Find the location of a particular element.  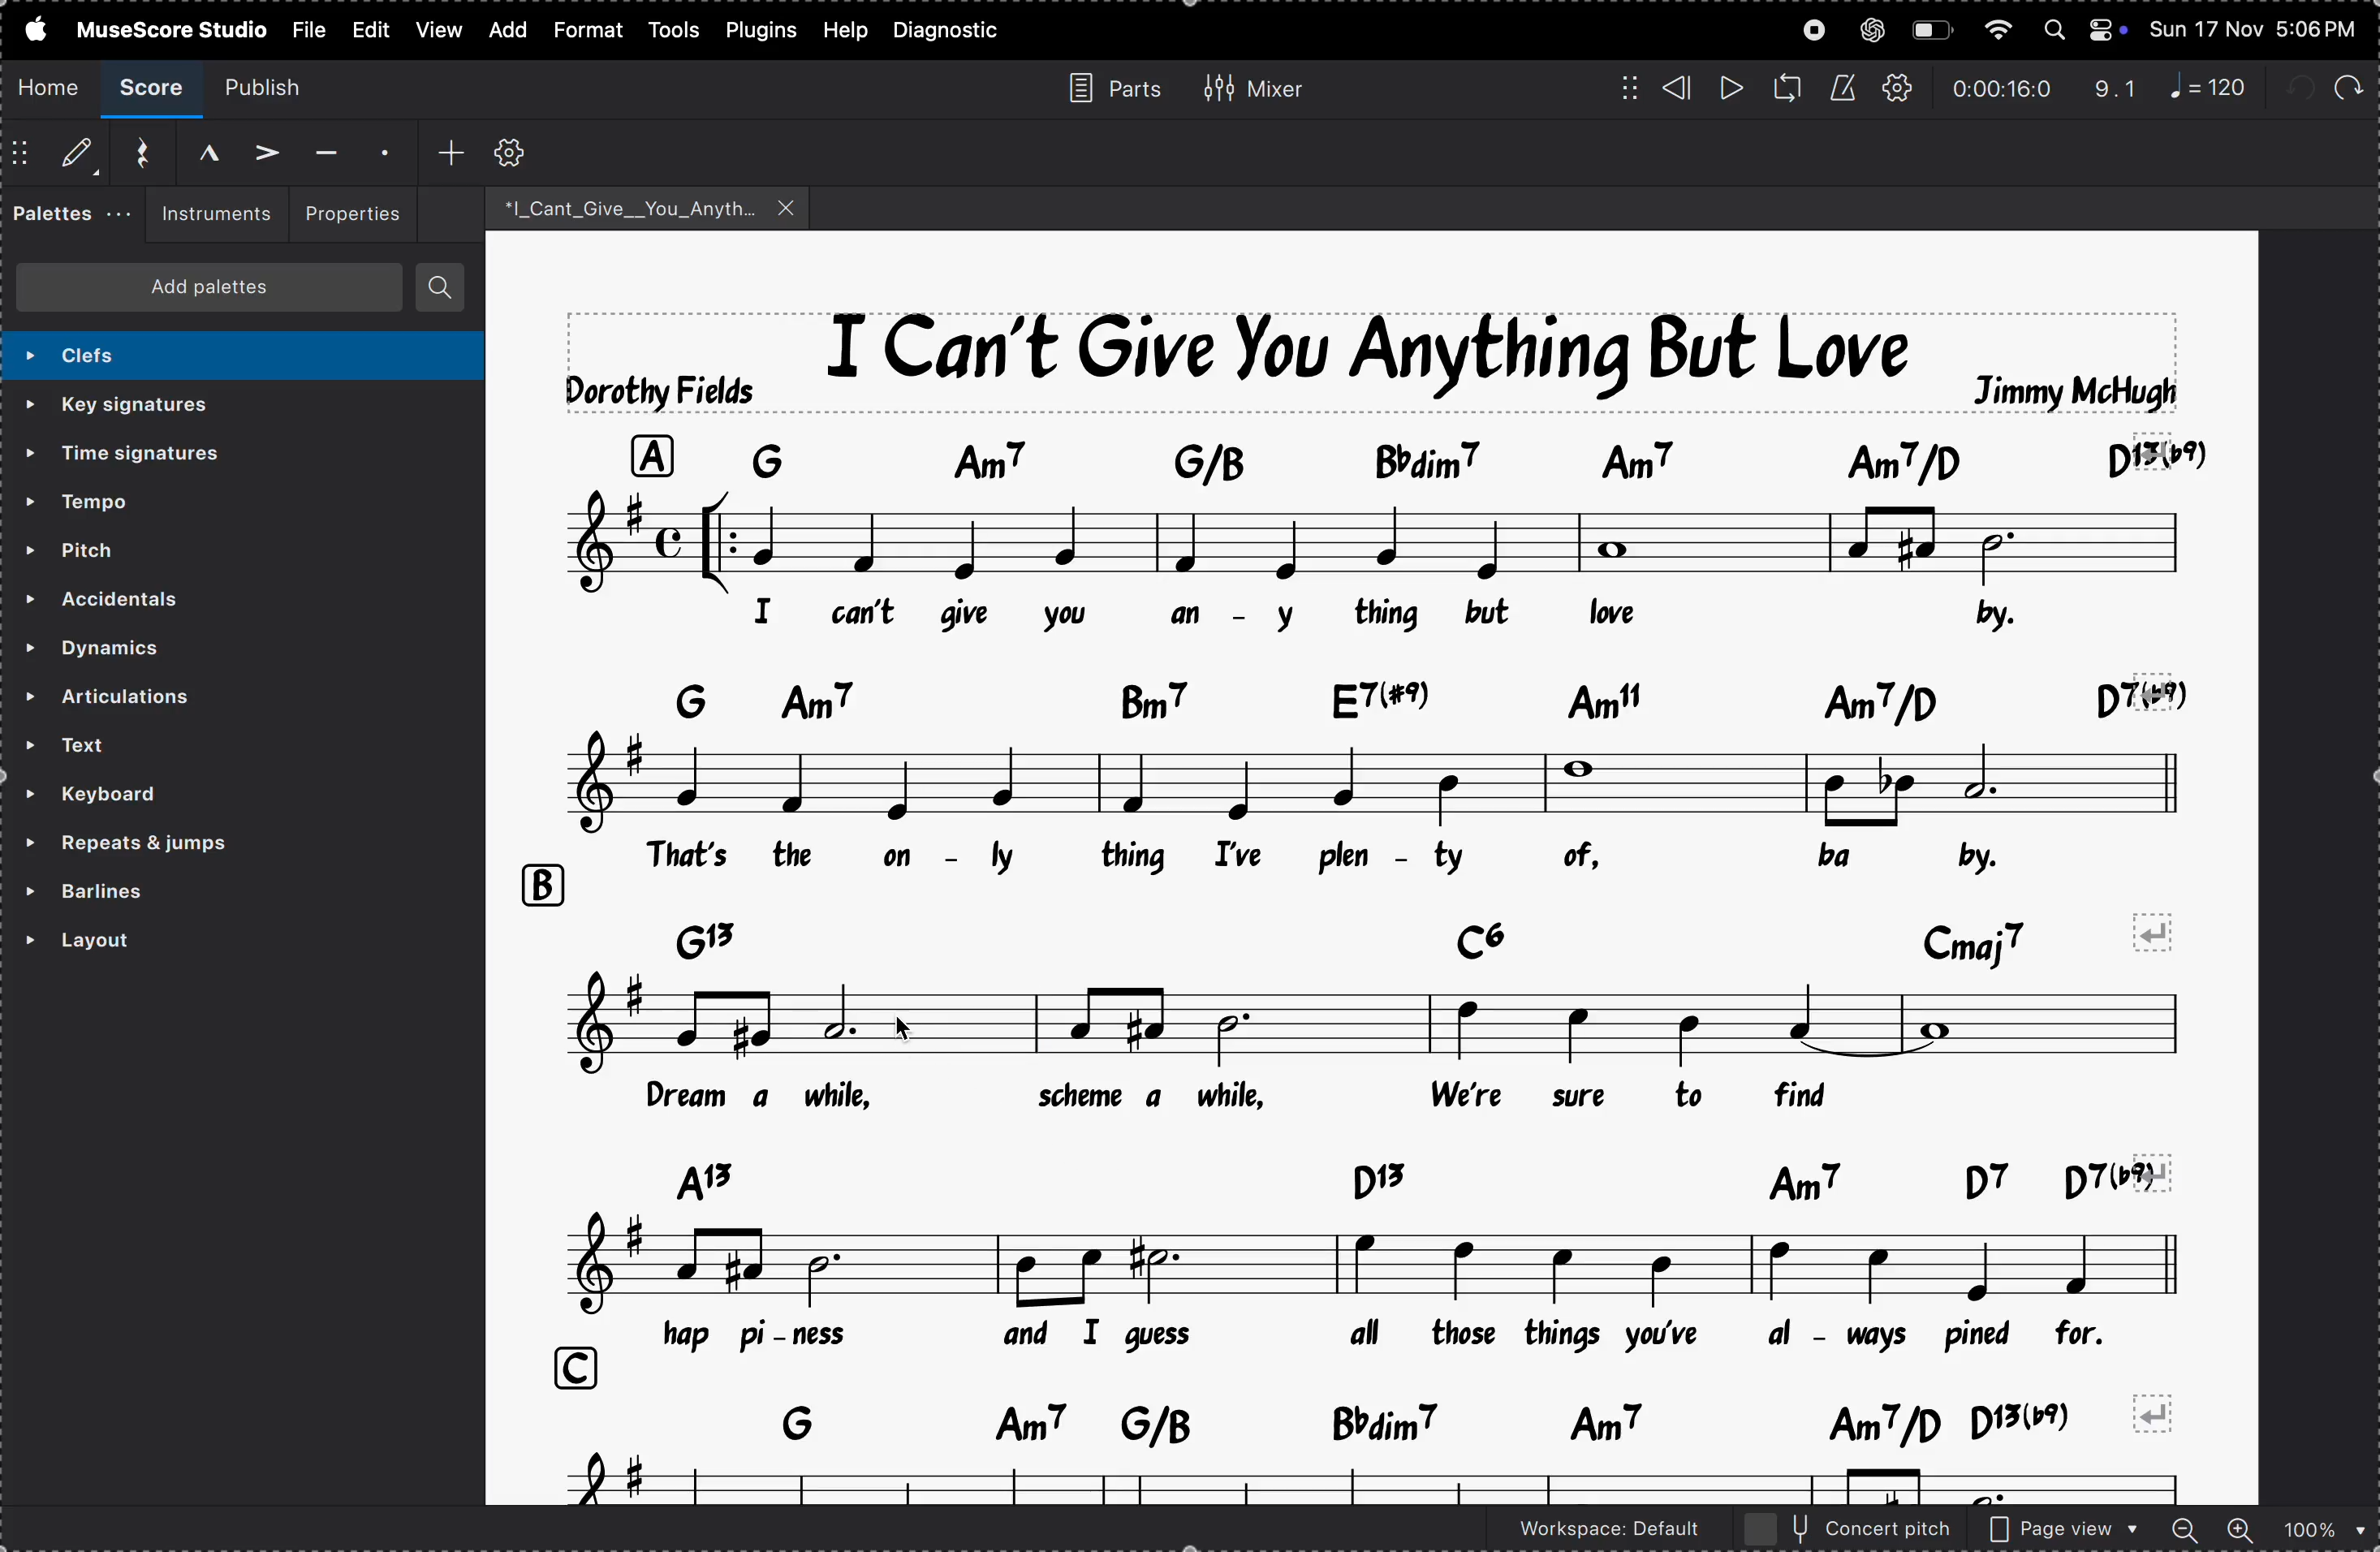

view is located at coordinates (436, 29).